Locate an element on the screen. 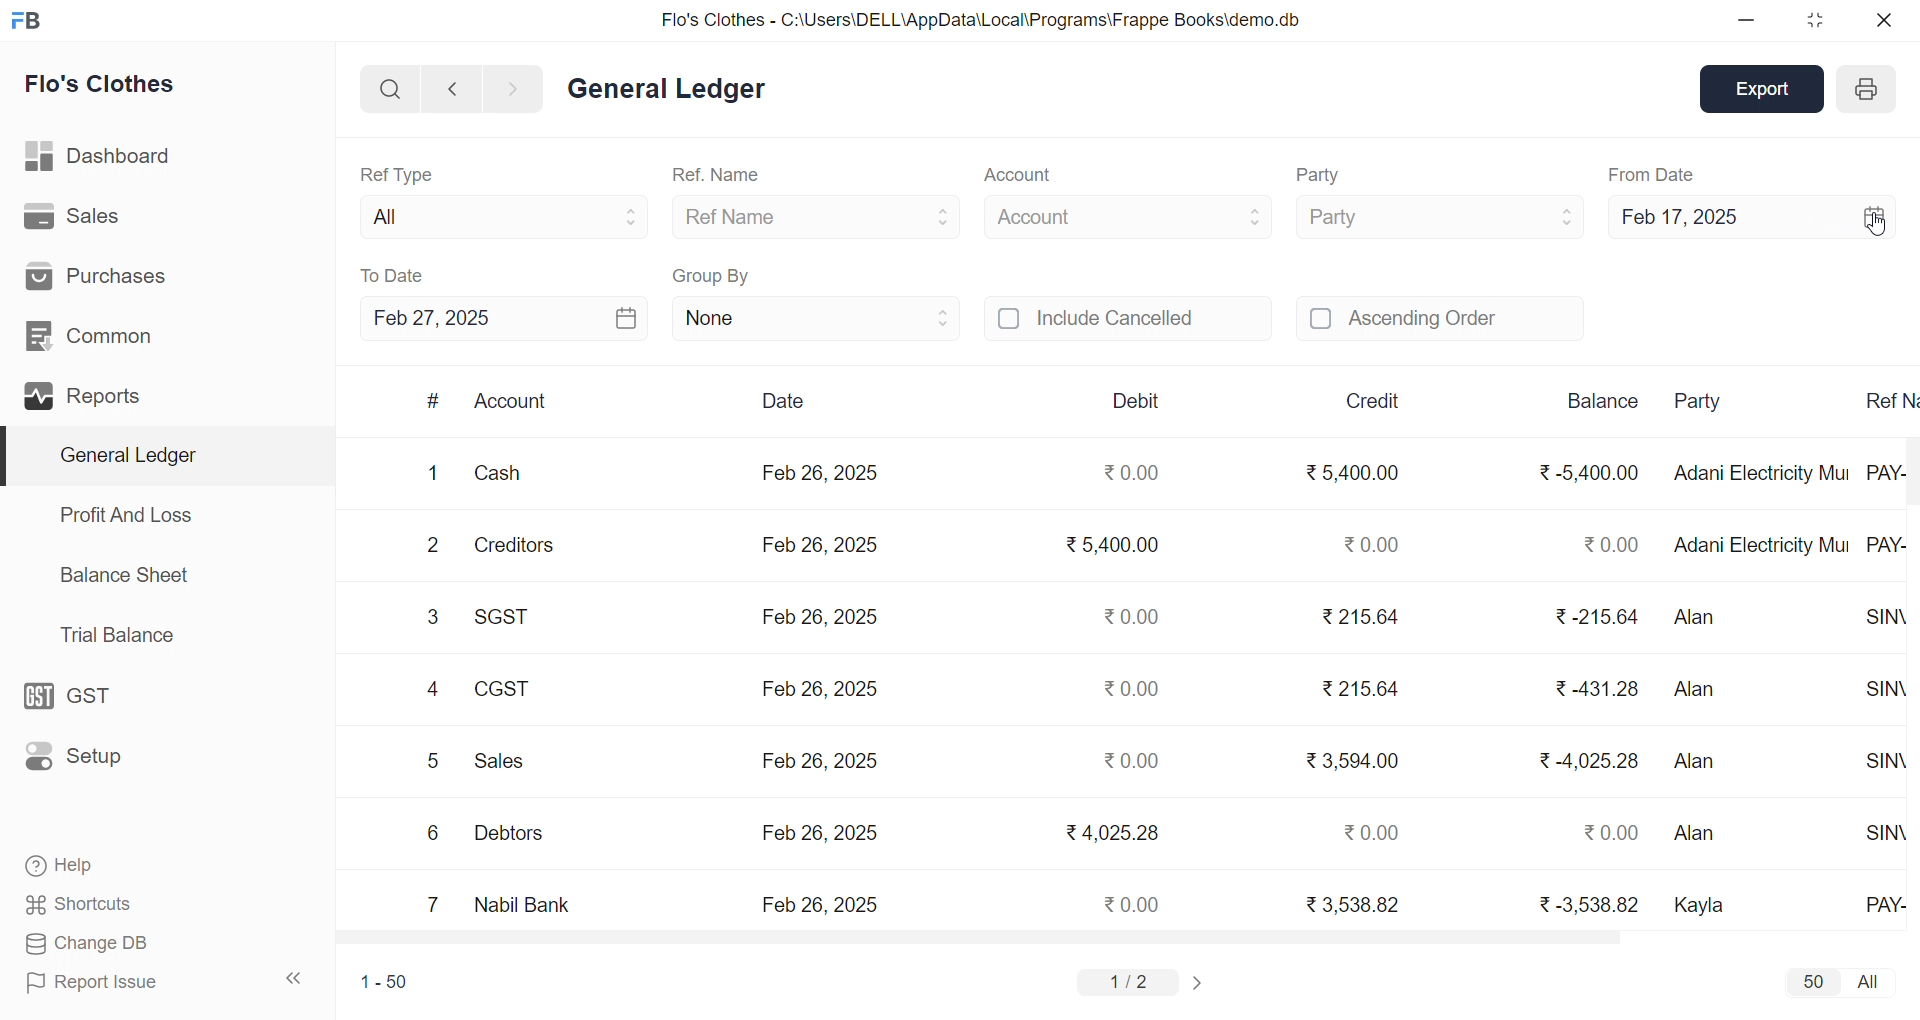 The height and width of the screenshot is (1020, 1920). Kayla is located at coordinates (1705, 902).